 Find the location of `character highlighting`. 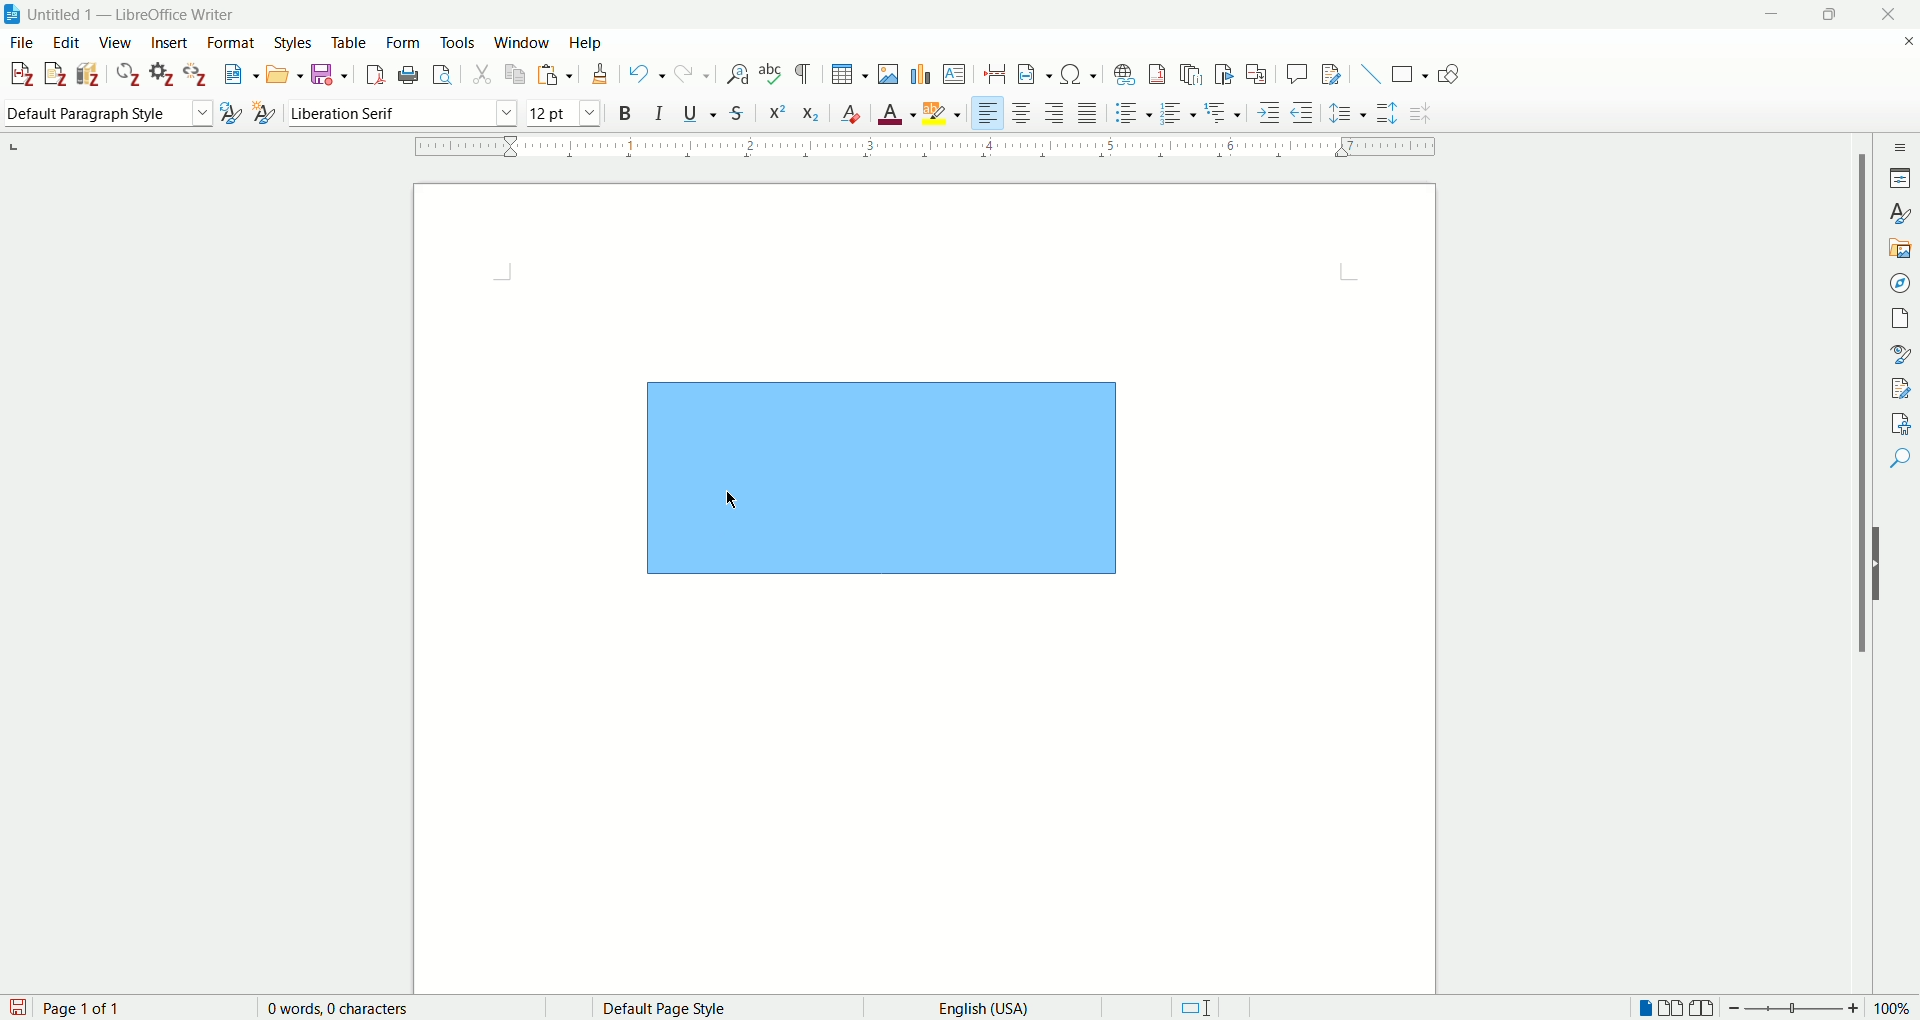

character highlighting is located at coordinates (944, 113).